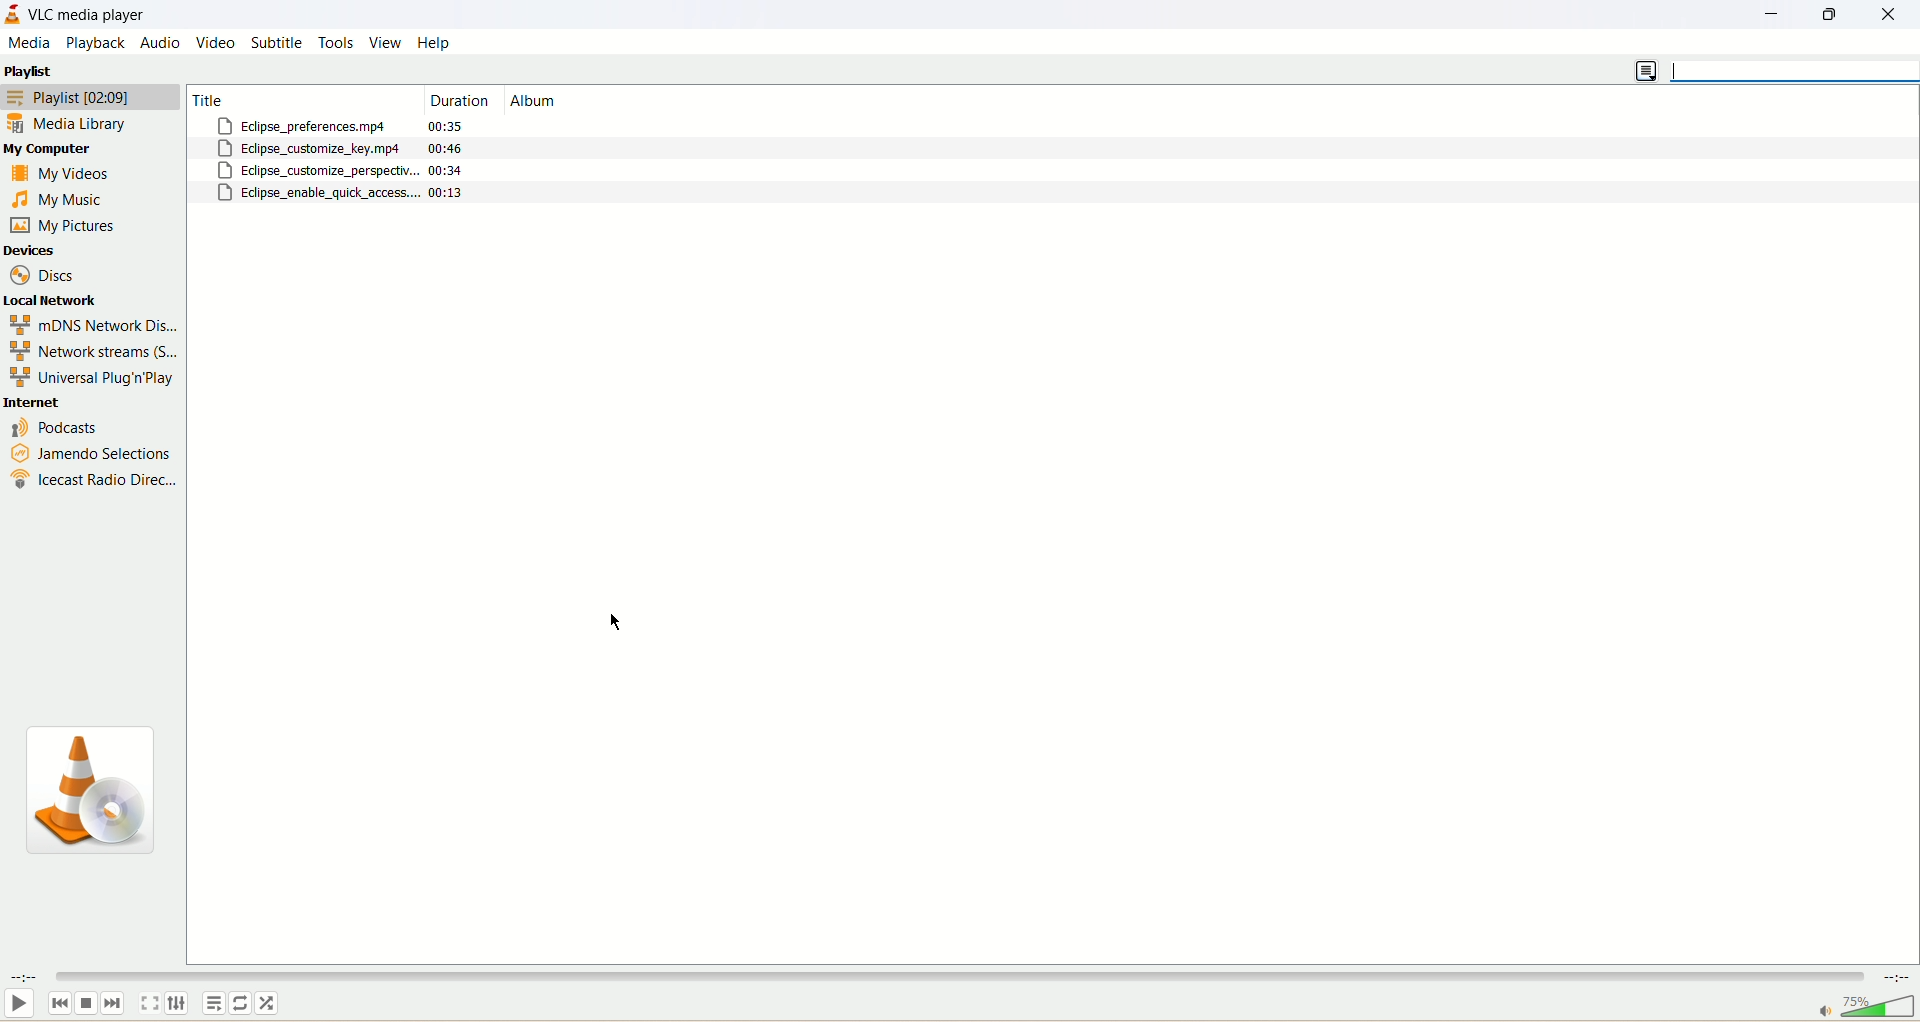  What do you see at coordinates (92, 792) in the screenshot?
I see `icon` at bounding box center [92, 792].